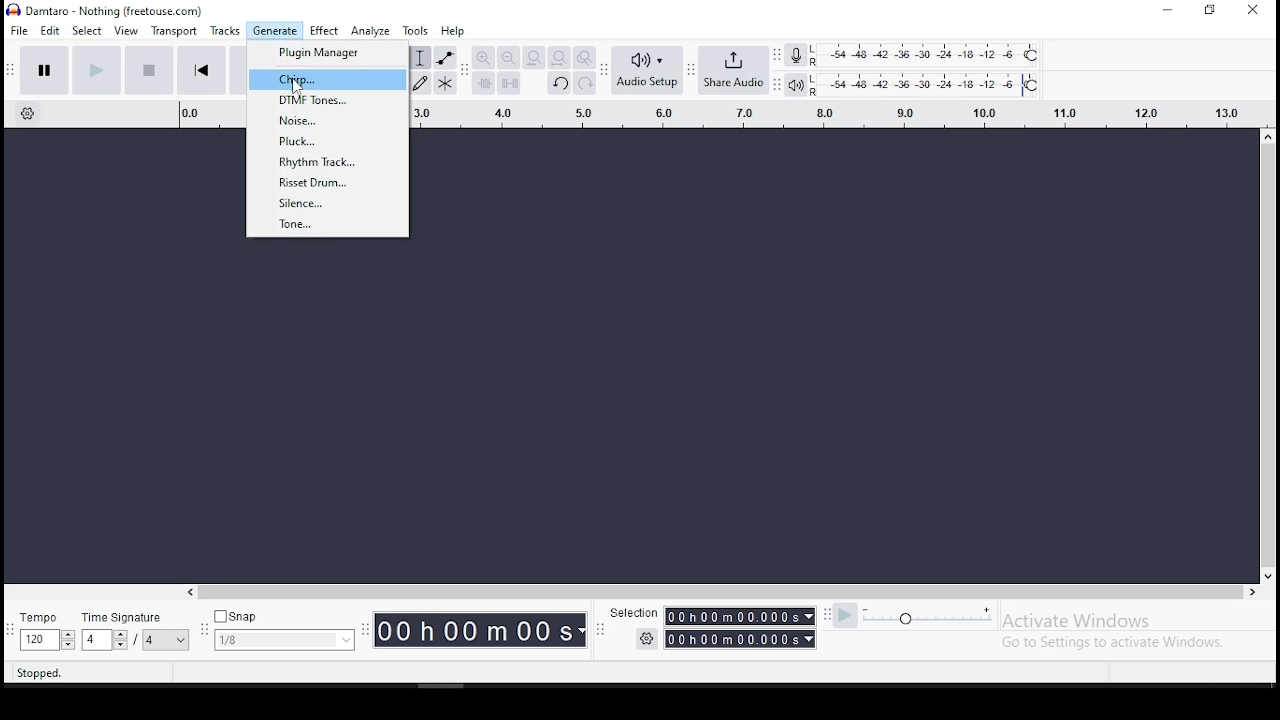  What do you see at coordinates (127, 31) in the screenshot?
I see `view` at bounding box center [127, 31].